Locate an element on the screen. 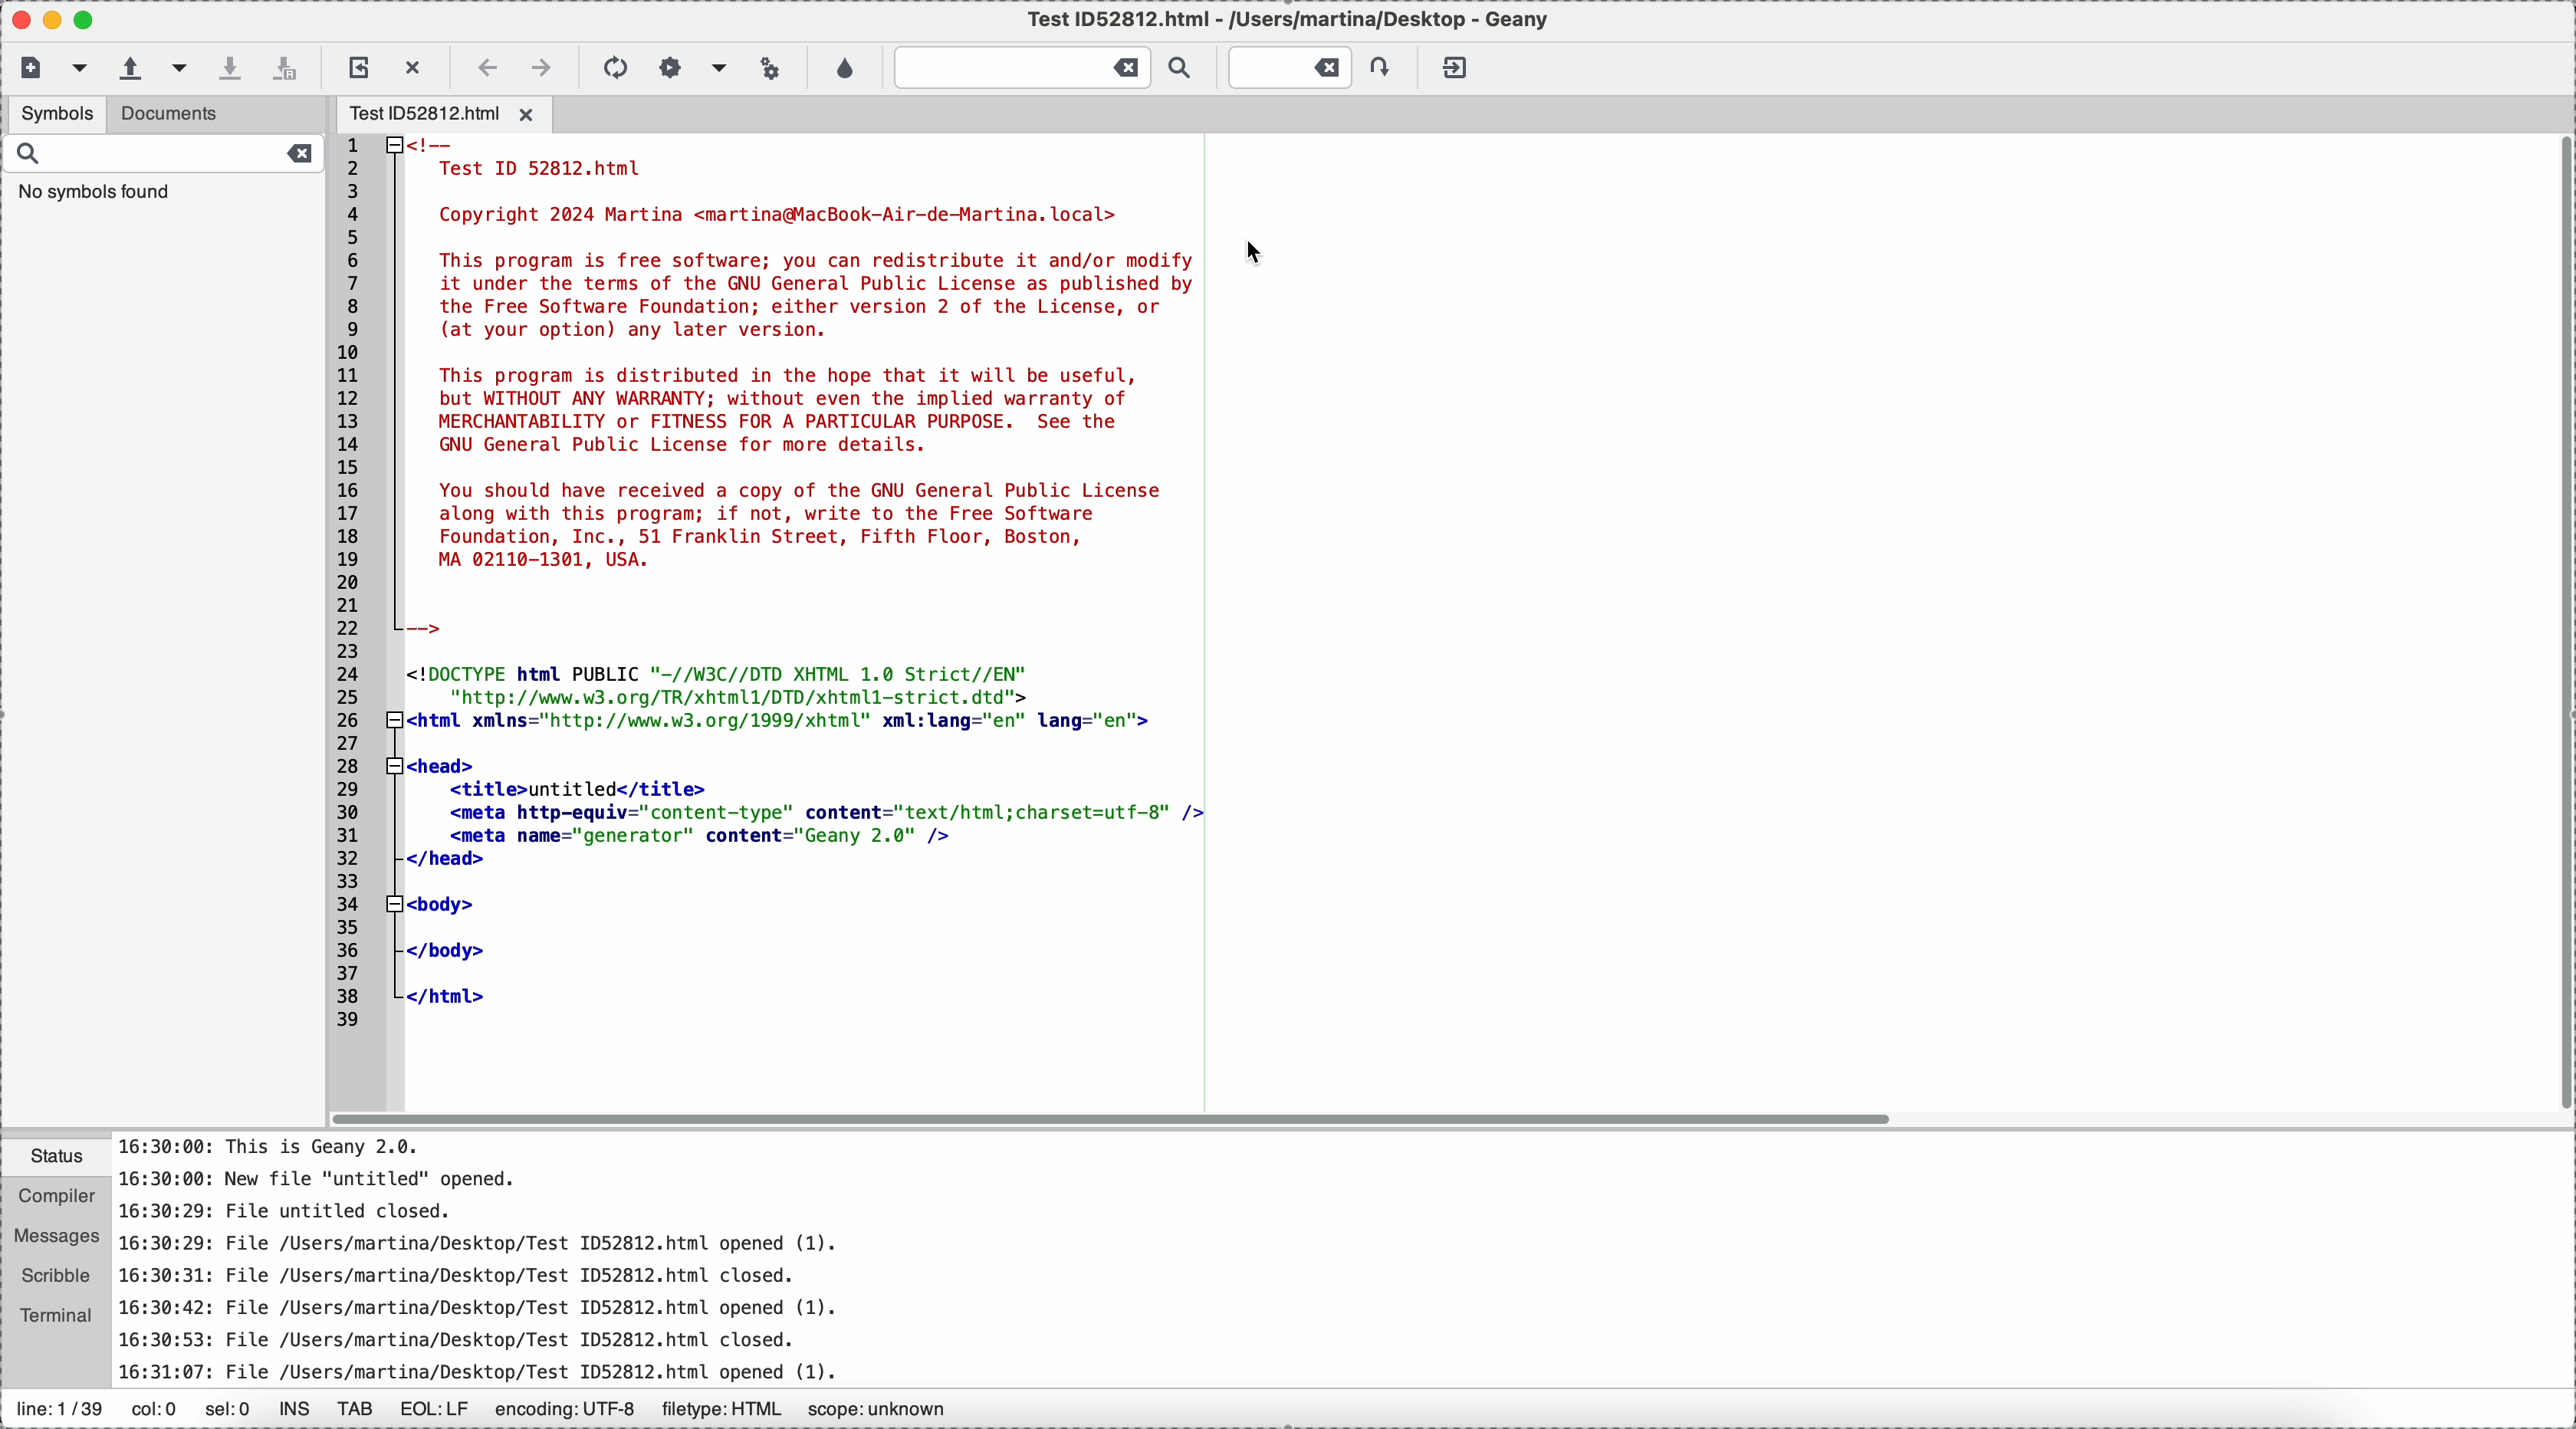  save the current file is located at coordinates (240, 65).